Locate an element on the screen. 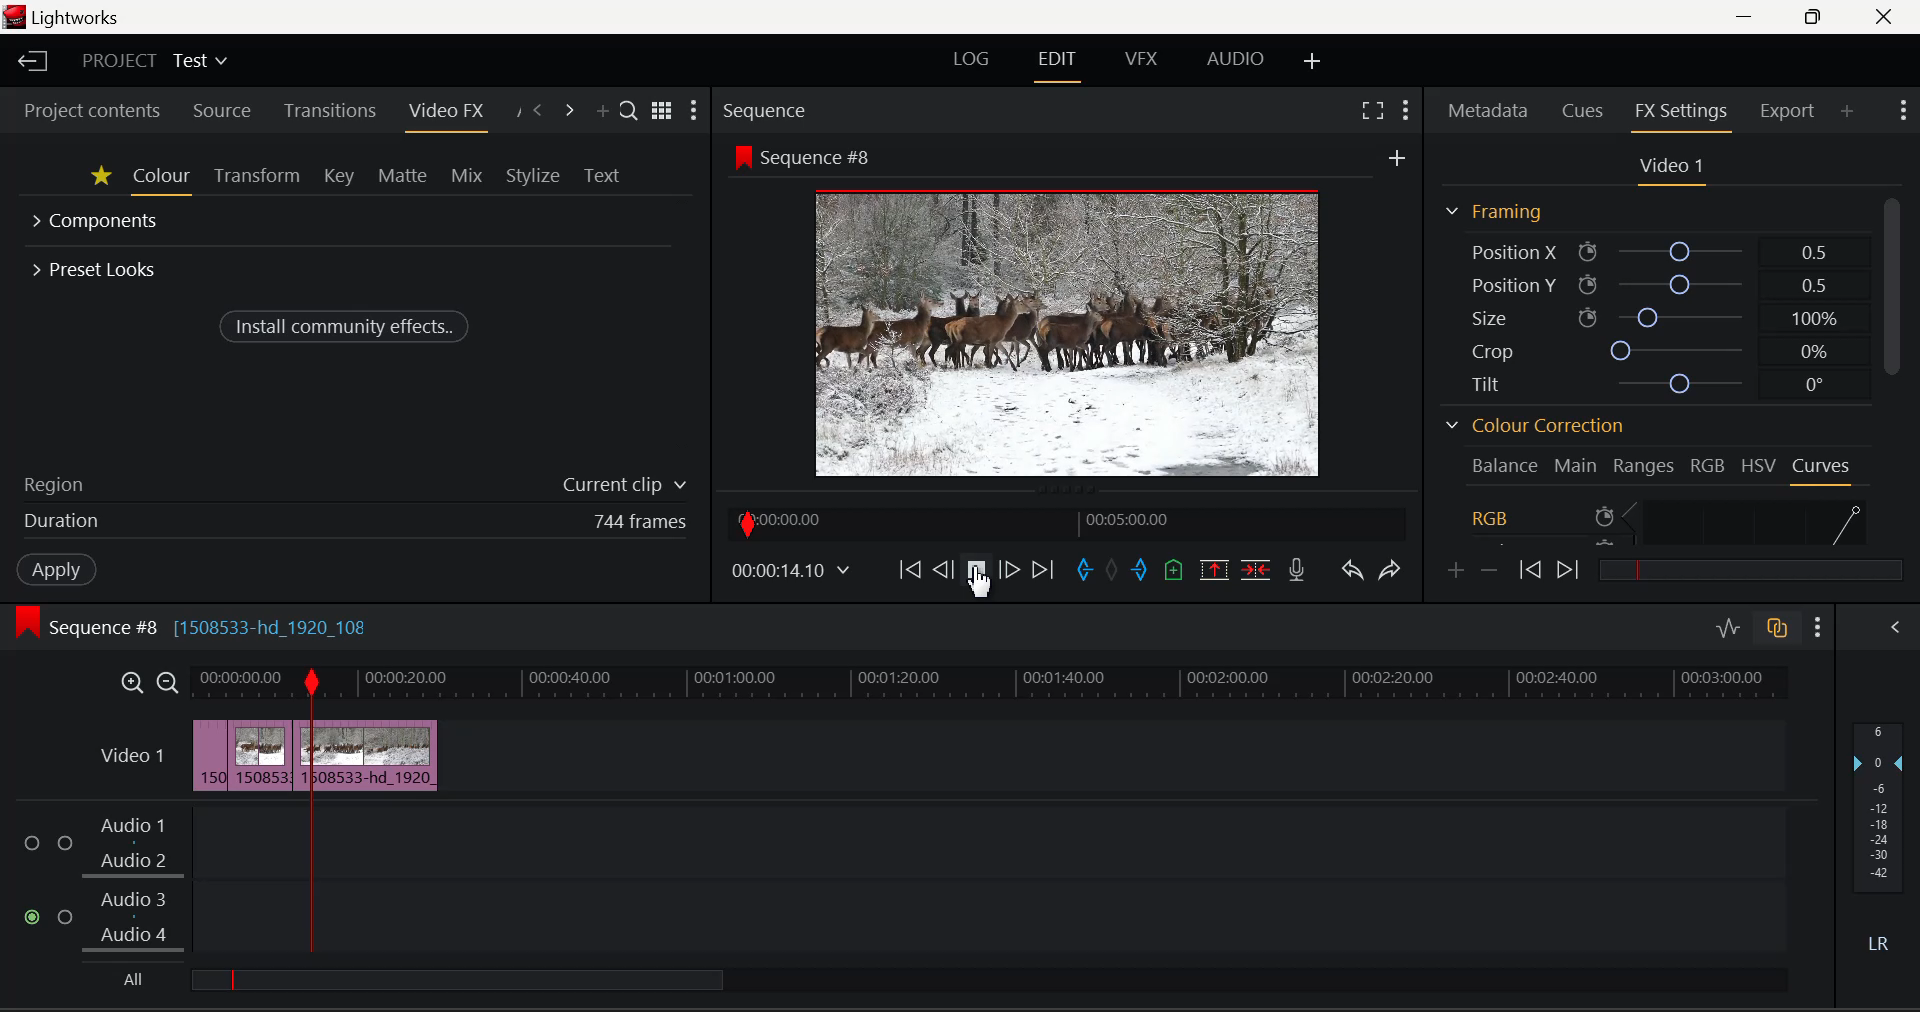  Remove all marks is located at coordinates (1114, 571).